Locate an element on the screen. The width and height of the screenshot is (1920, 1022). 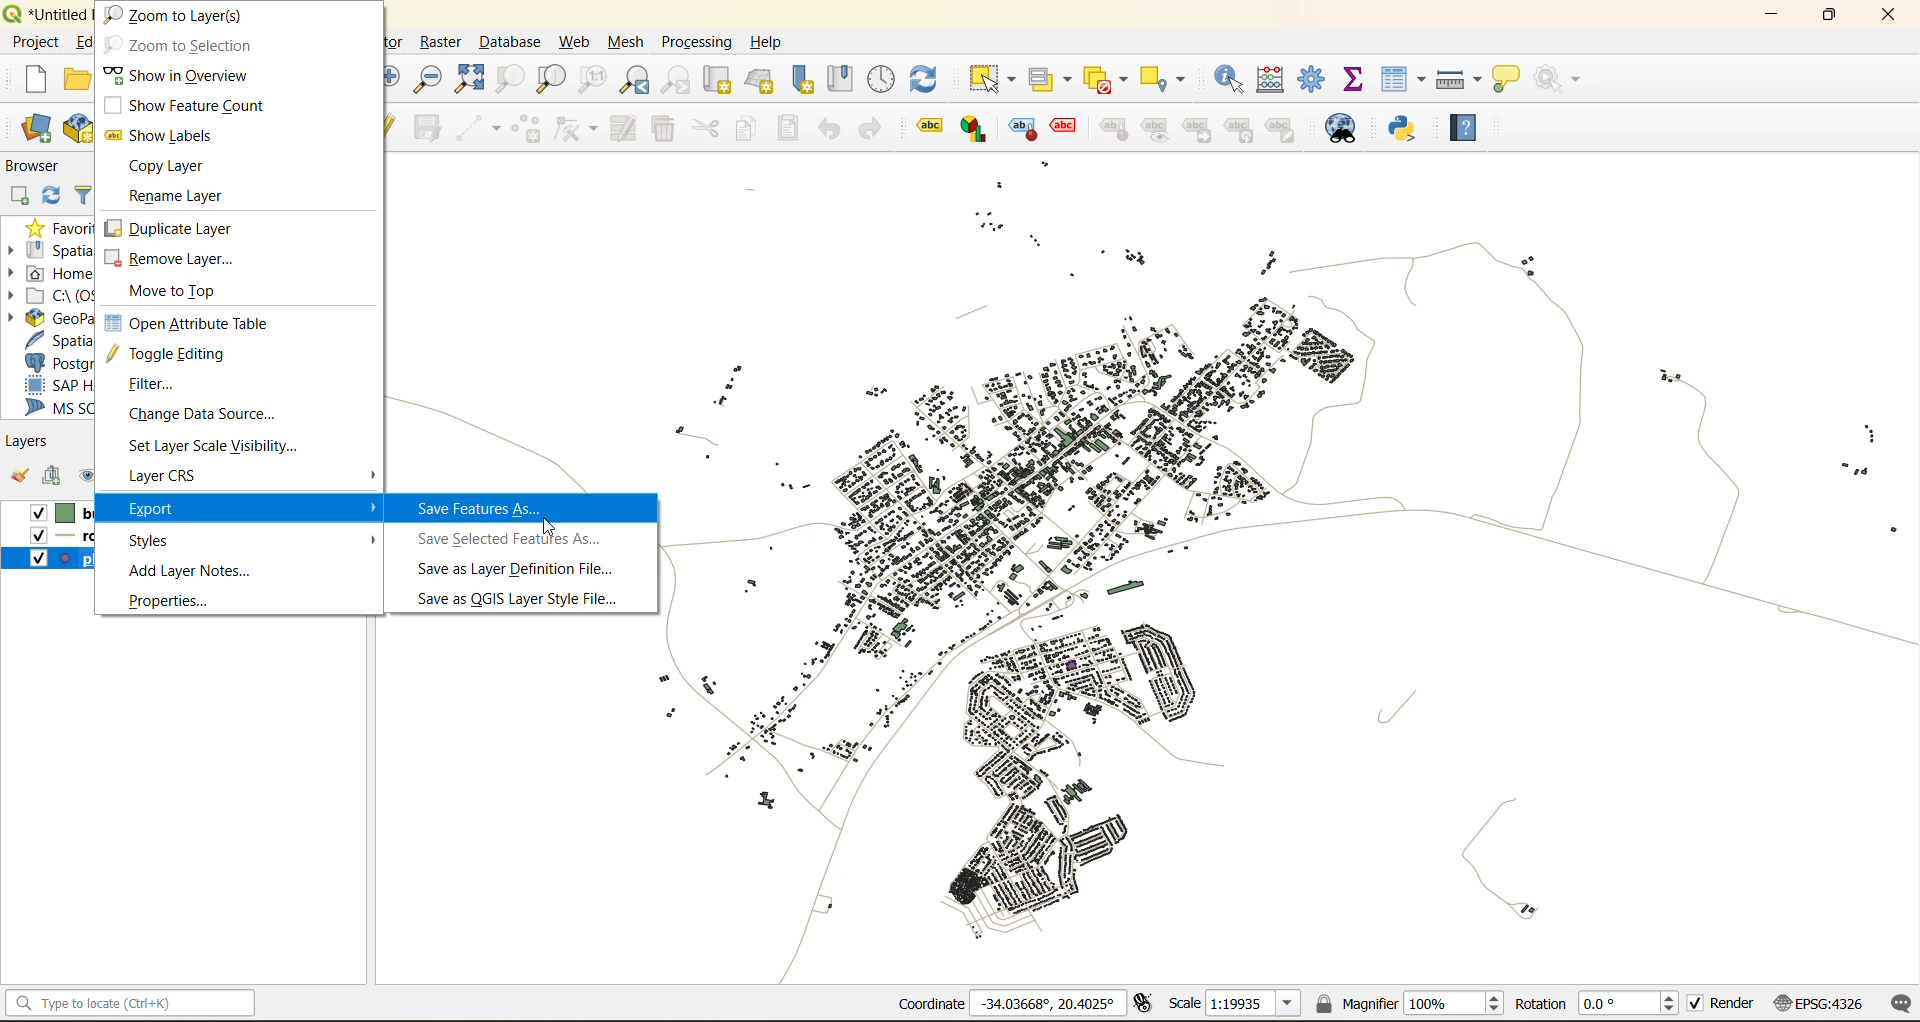
new 3d map view is located at coordinates (762, 81).